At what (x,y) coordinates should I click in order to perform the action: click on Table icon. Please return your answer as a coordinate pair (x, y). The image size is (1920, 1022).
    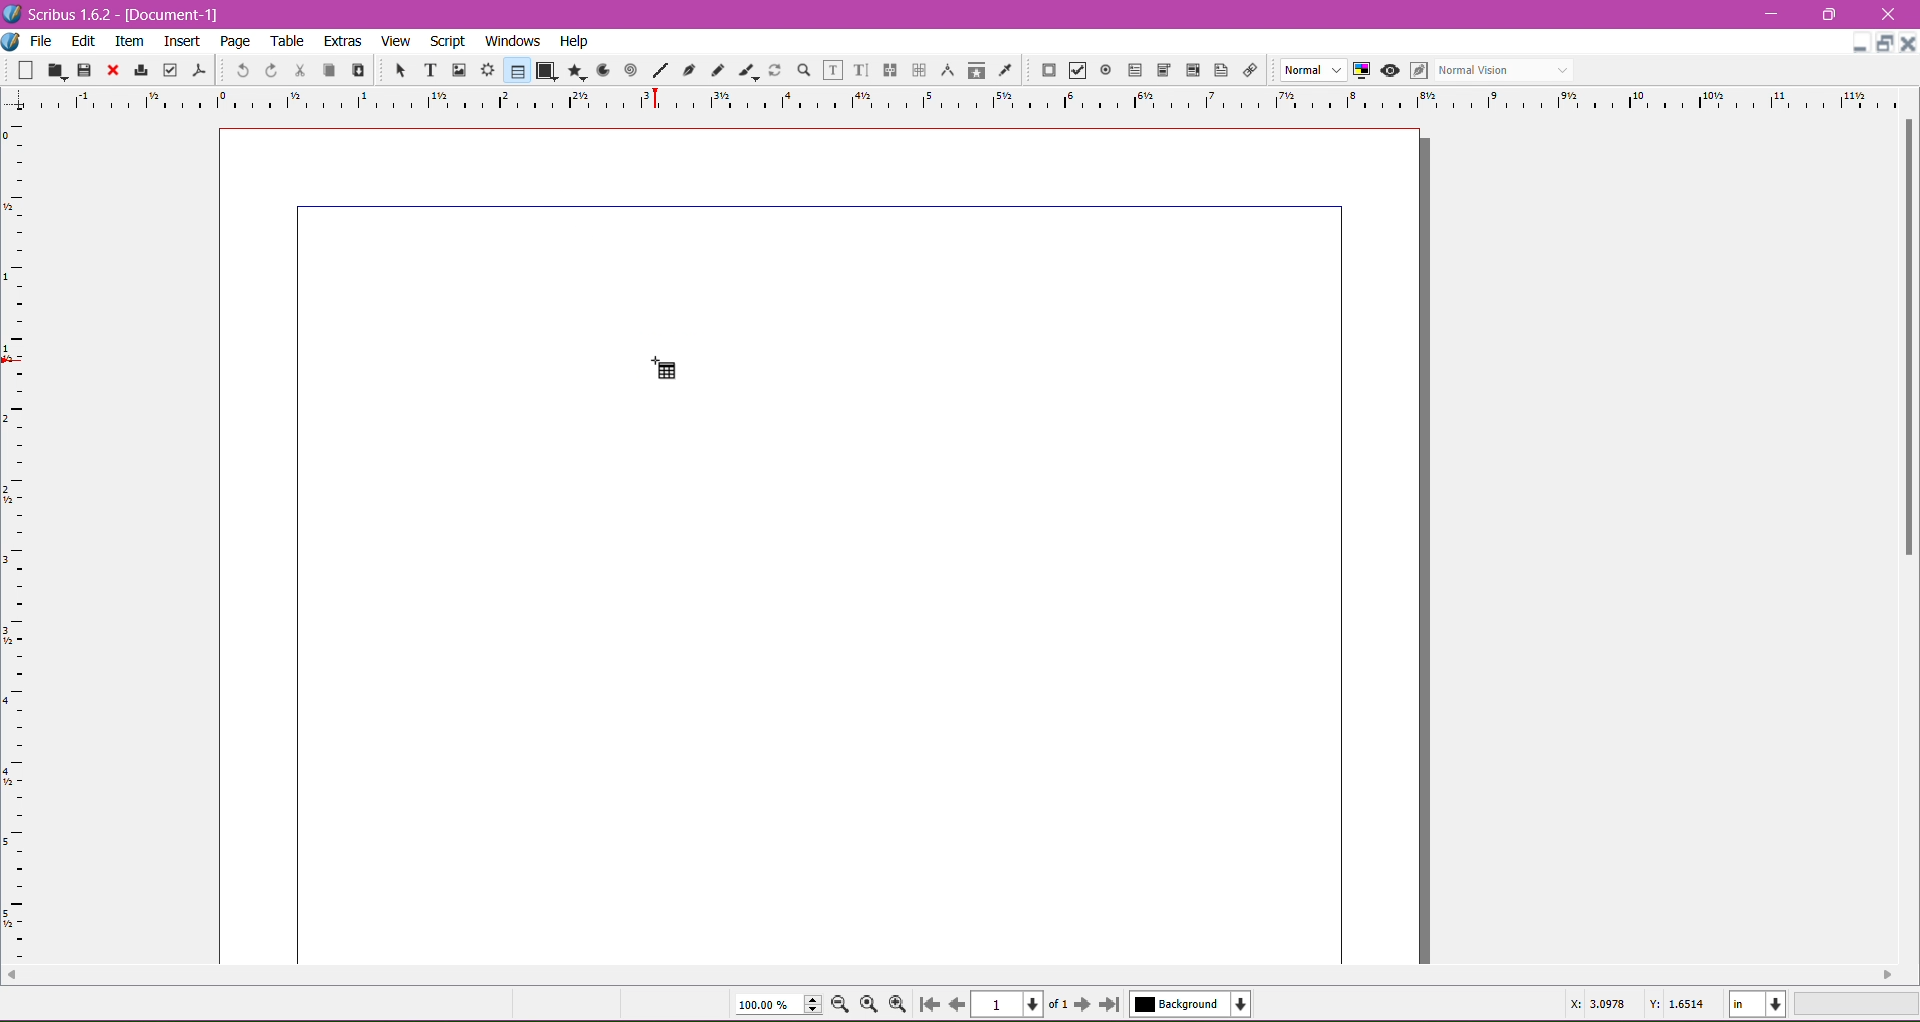
    Looking at the image, I should click on (665, 367).